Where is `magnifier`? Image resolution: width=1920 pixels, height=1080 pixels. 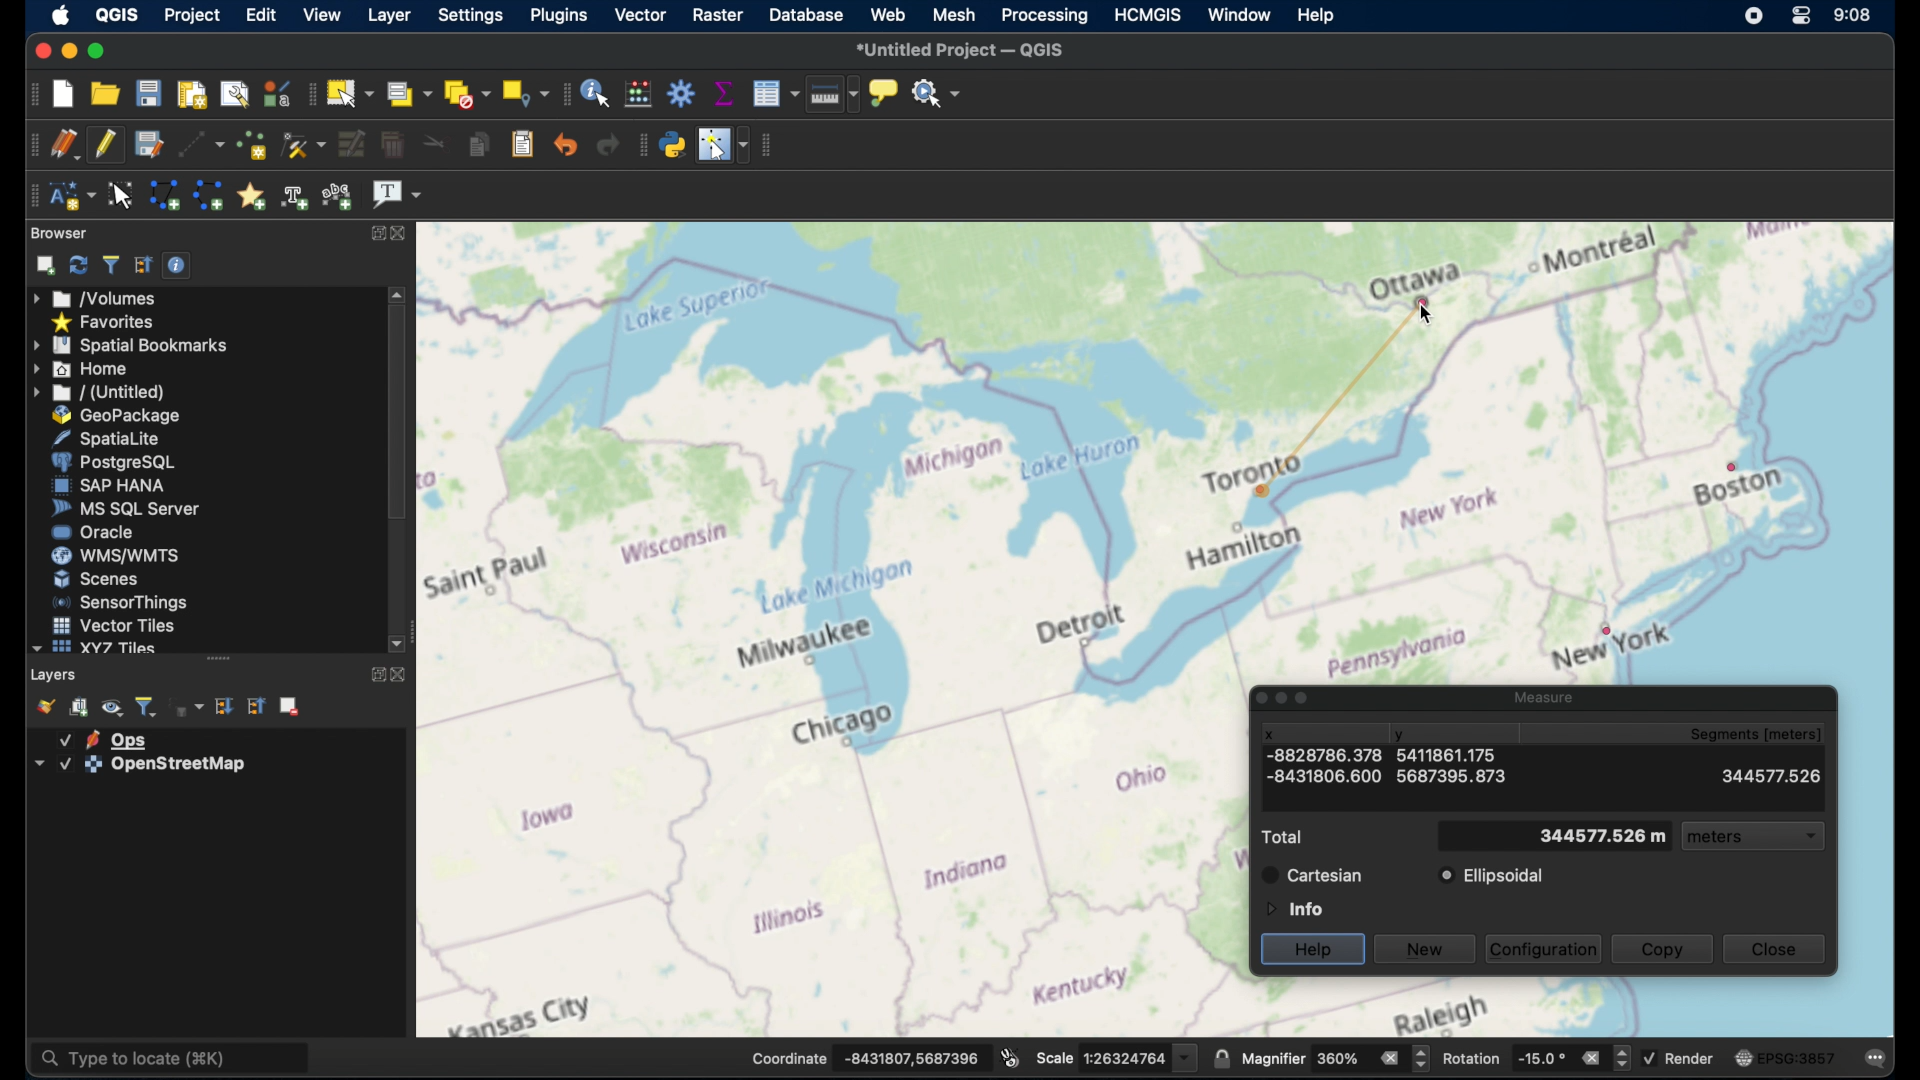 magnifier is located at coordinates (1335, 1058).